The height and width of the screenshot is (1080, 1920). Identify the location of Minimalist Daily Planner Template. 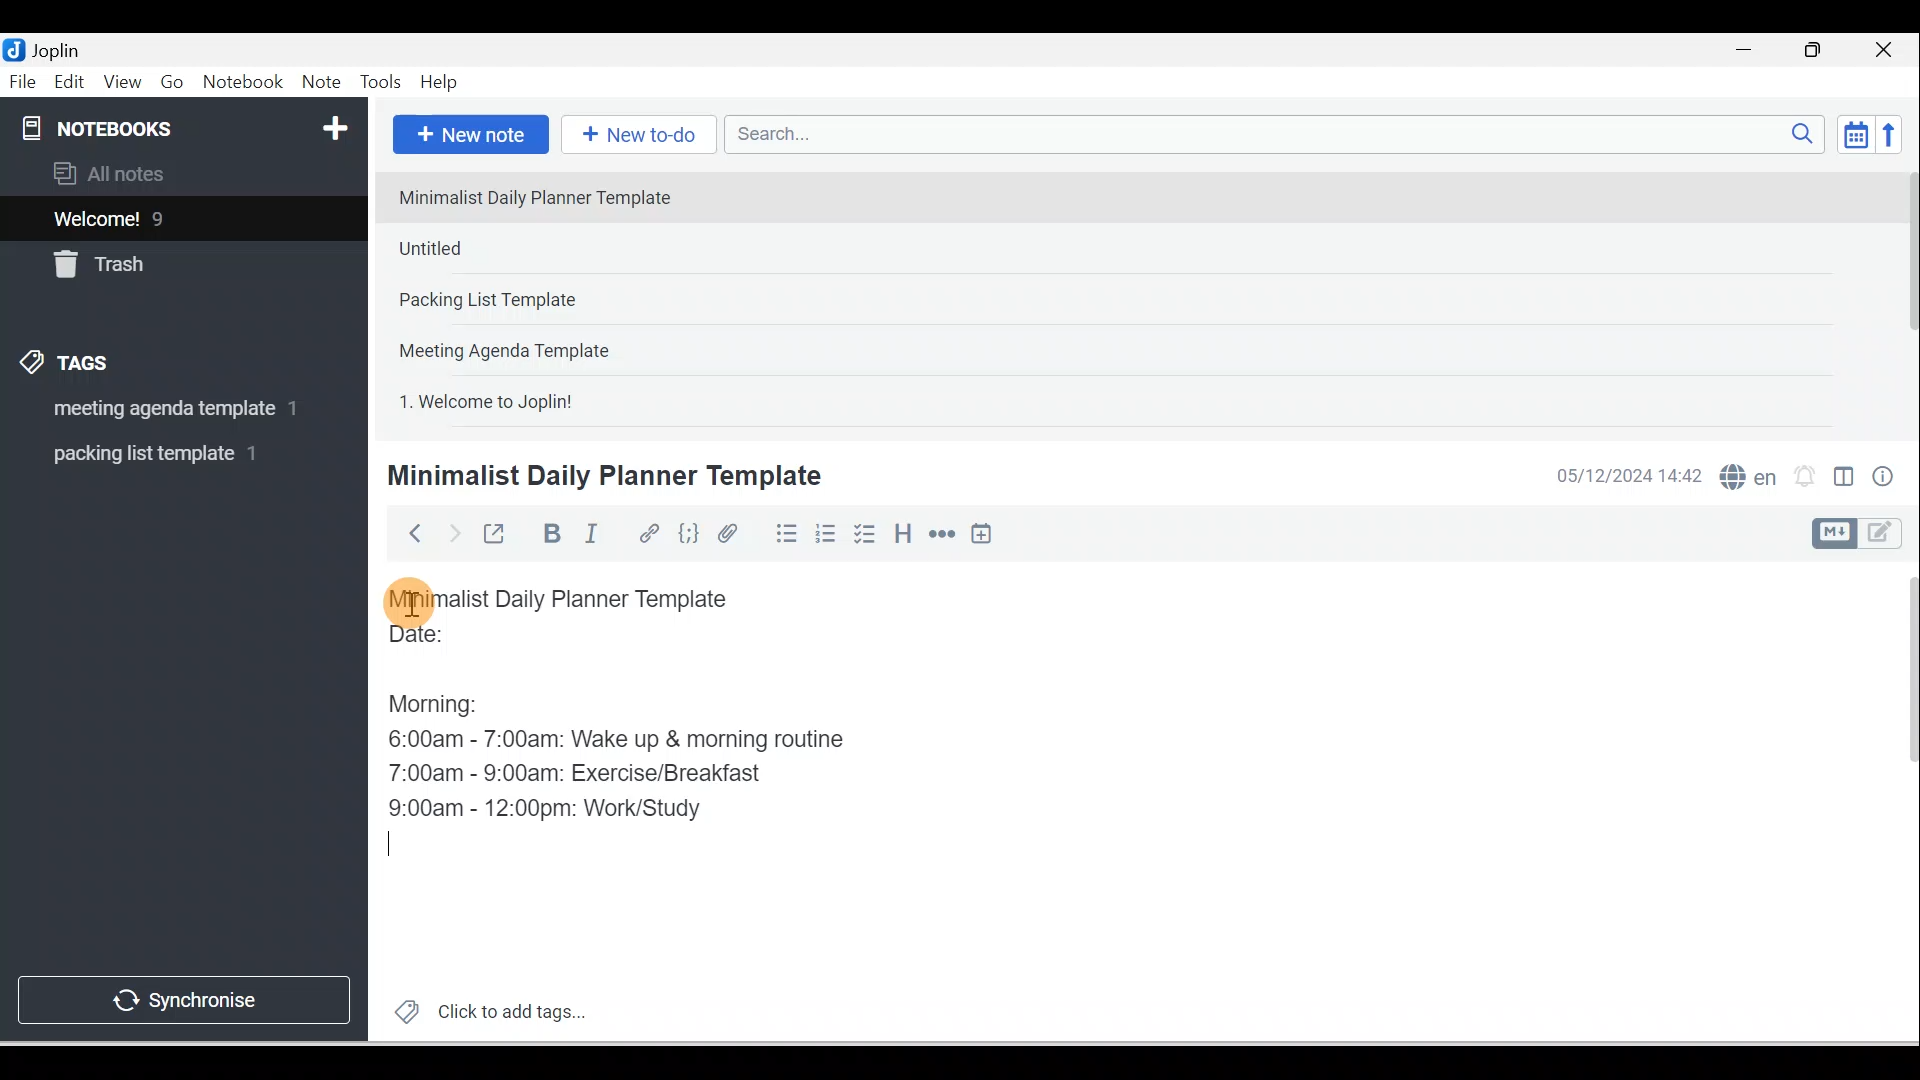
(601, 476).